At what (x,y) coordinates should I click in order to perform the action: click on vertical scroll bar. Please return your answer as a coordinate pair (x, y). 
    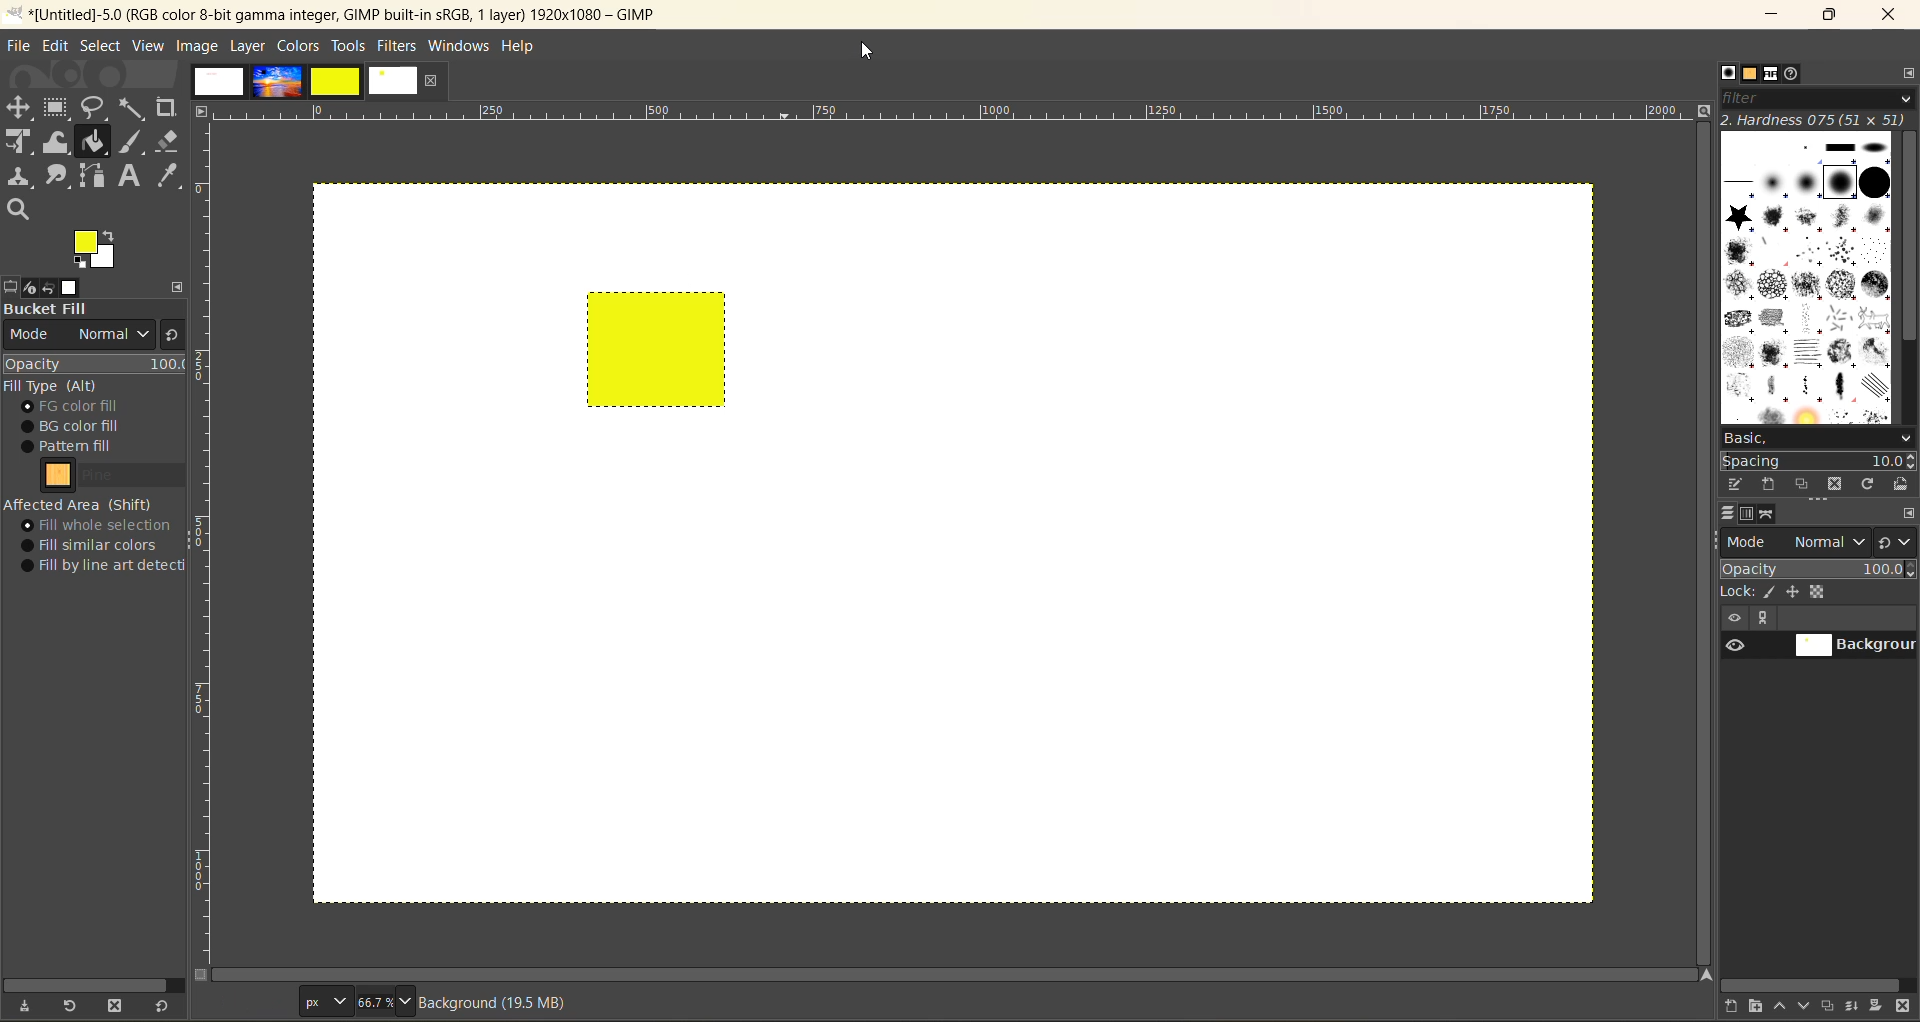
    Looking at the image, I should click on (1906, 239).